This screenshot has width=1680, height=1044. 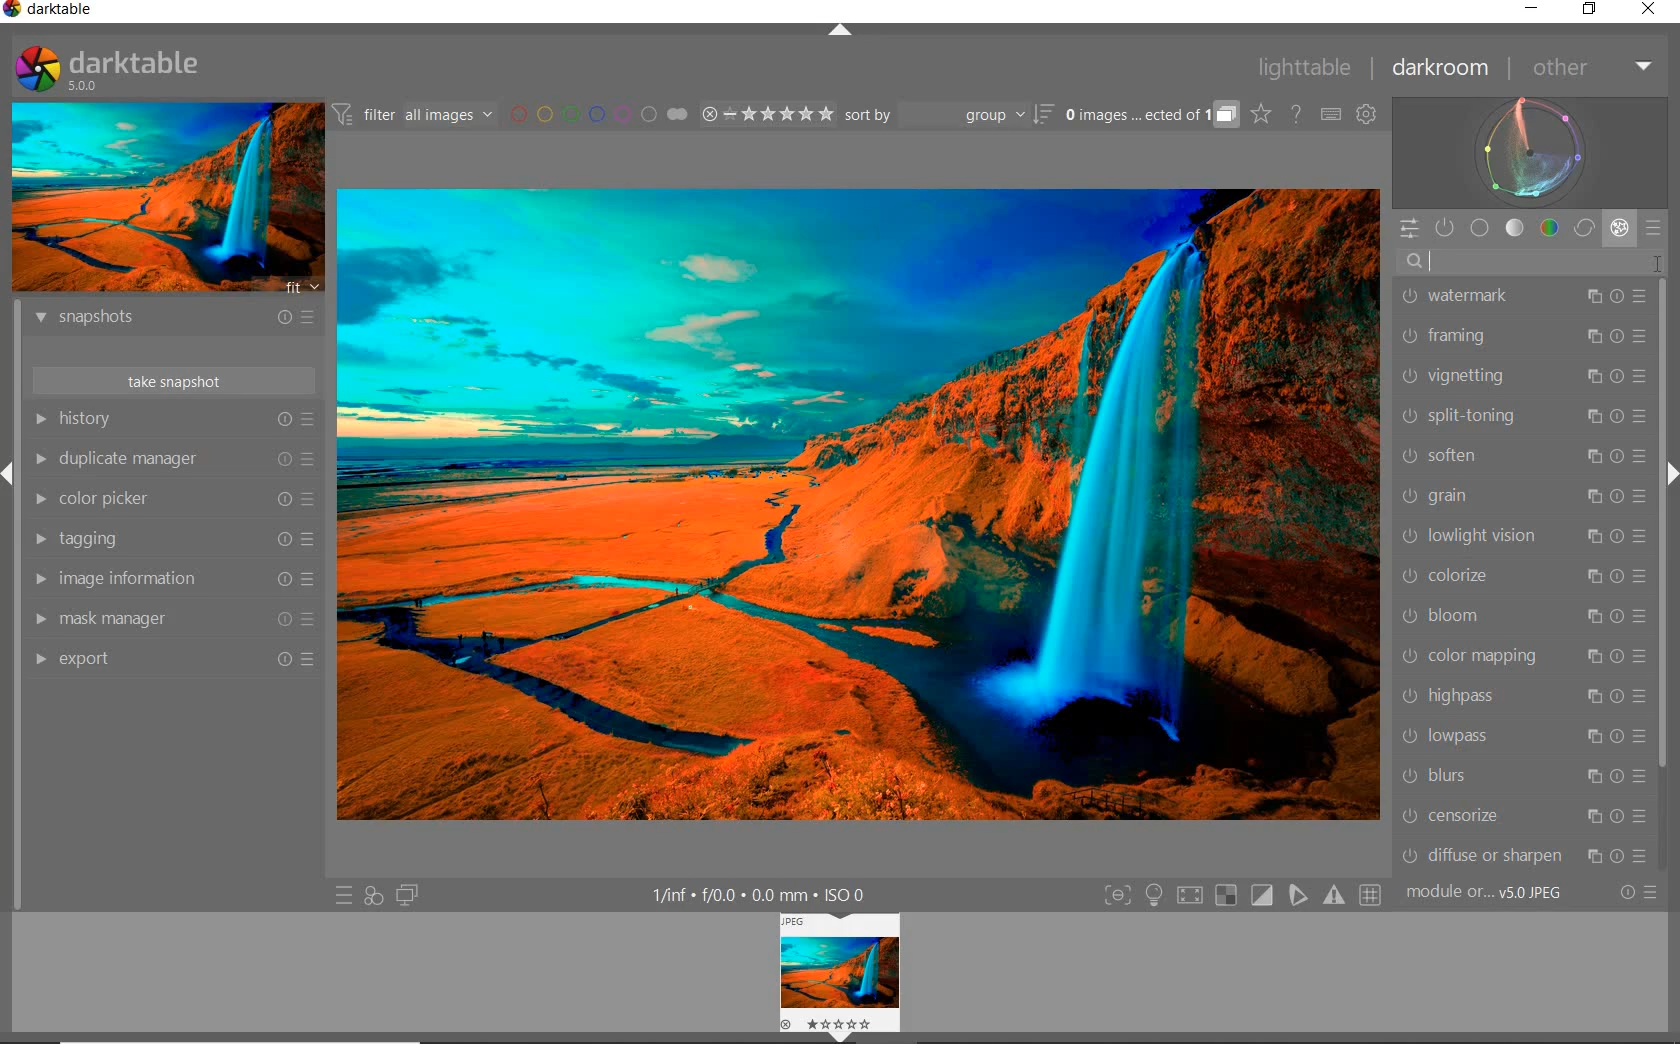 I want to click on waveform, so click(x=1531, y=152).